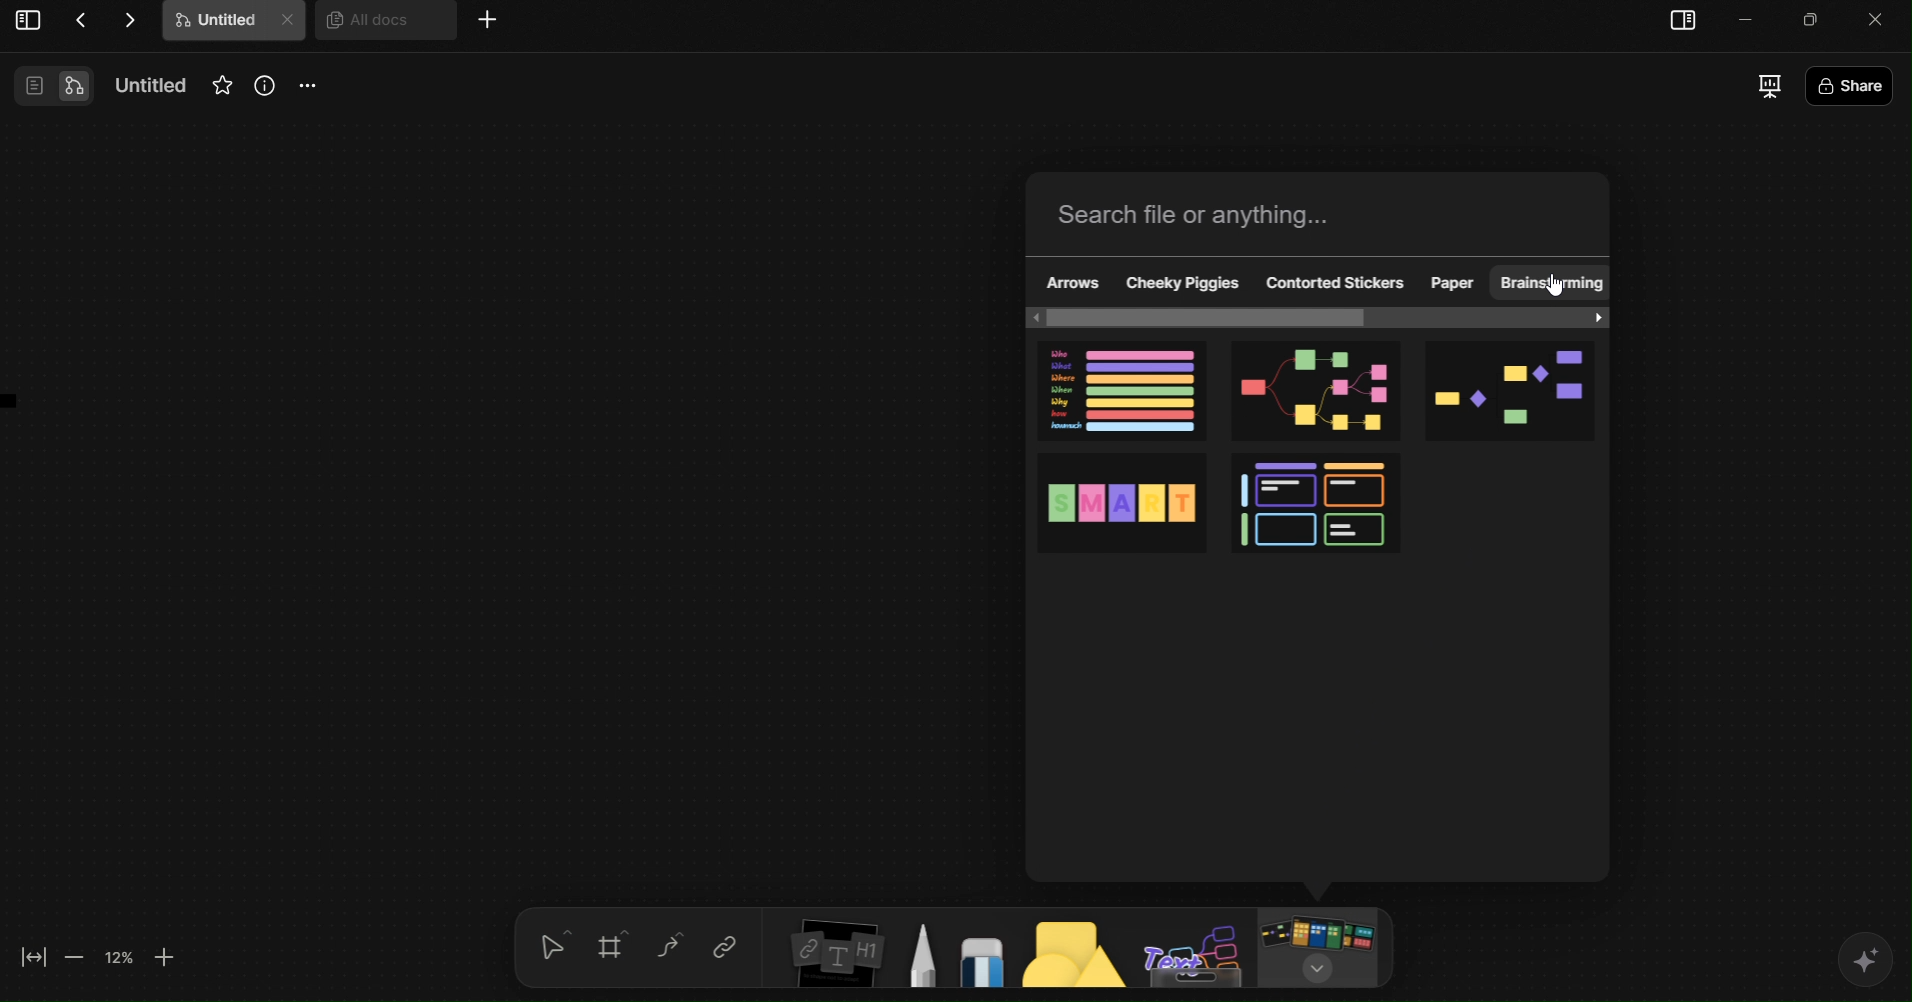  Describe the element at coordinates (267, 88) in the screenshot. I see `Info` at that location.